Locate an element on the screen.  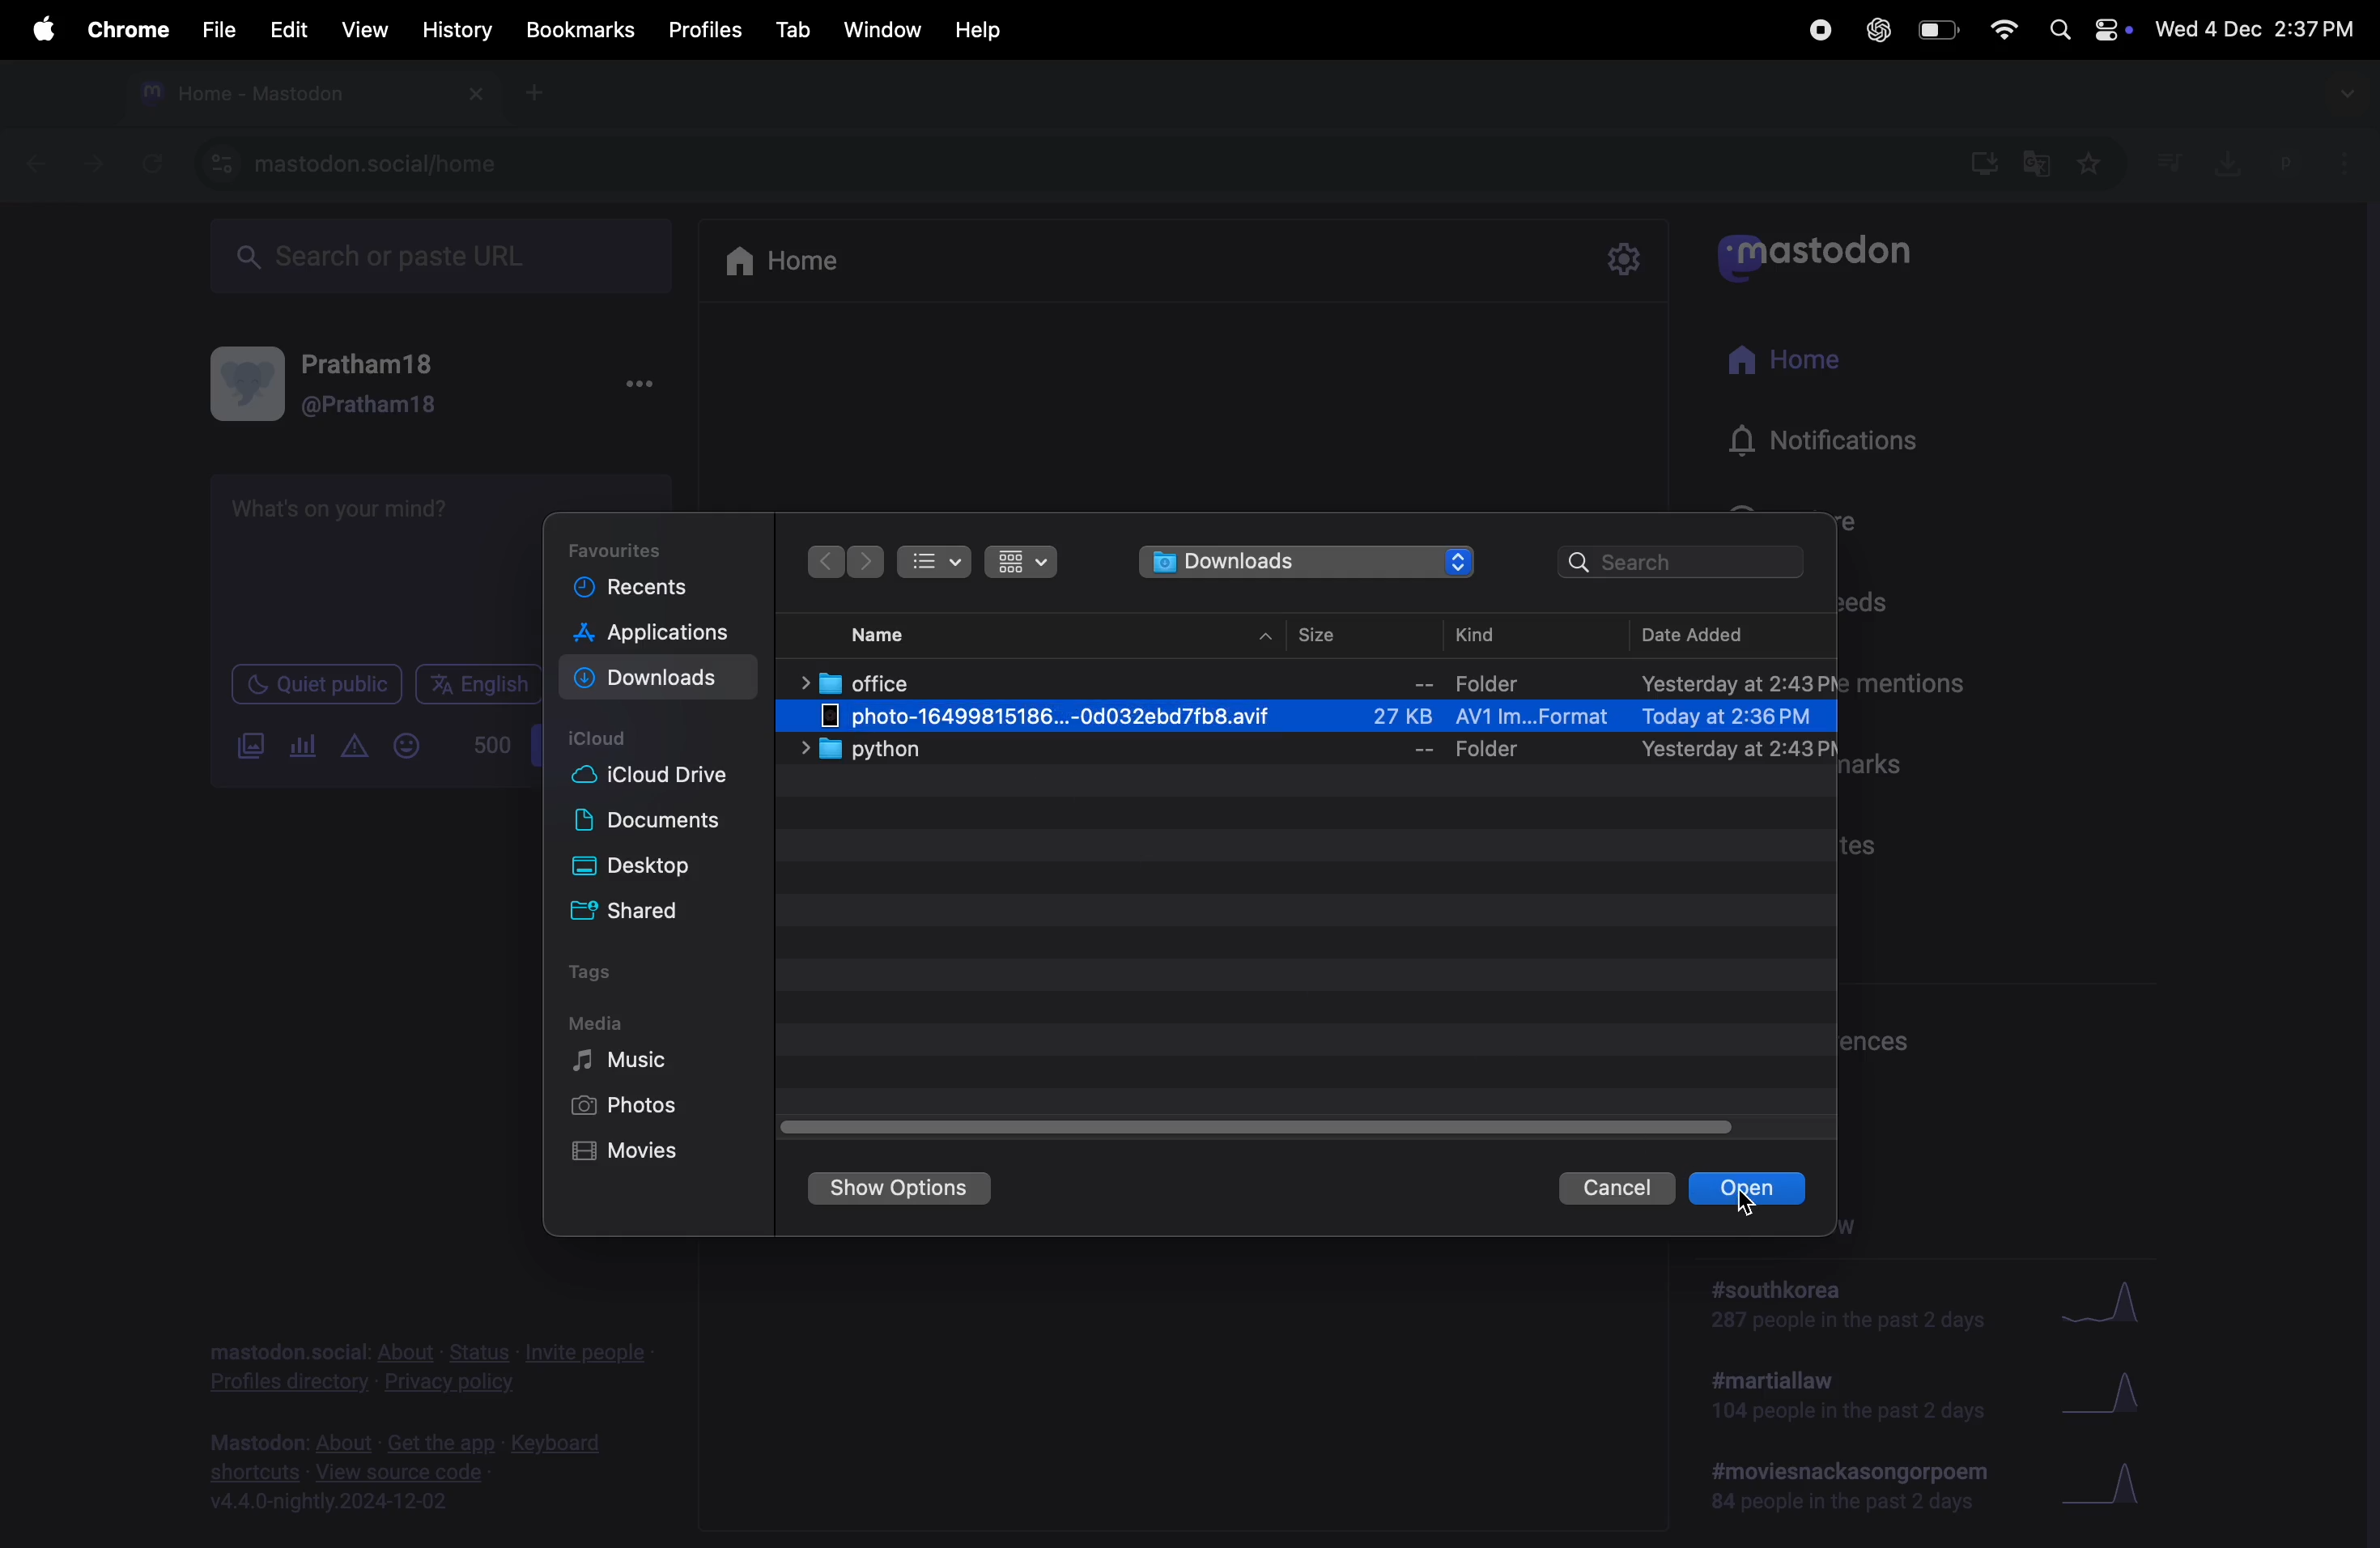
media is located at coordinates (597, 1023).